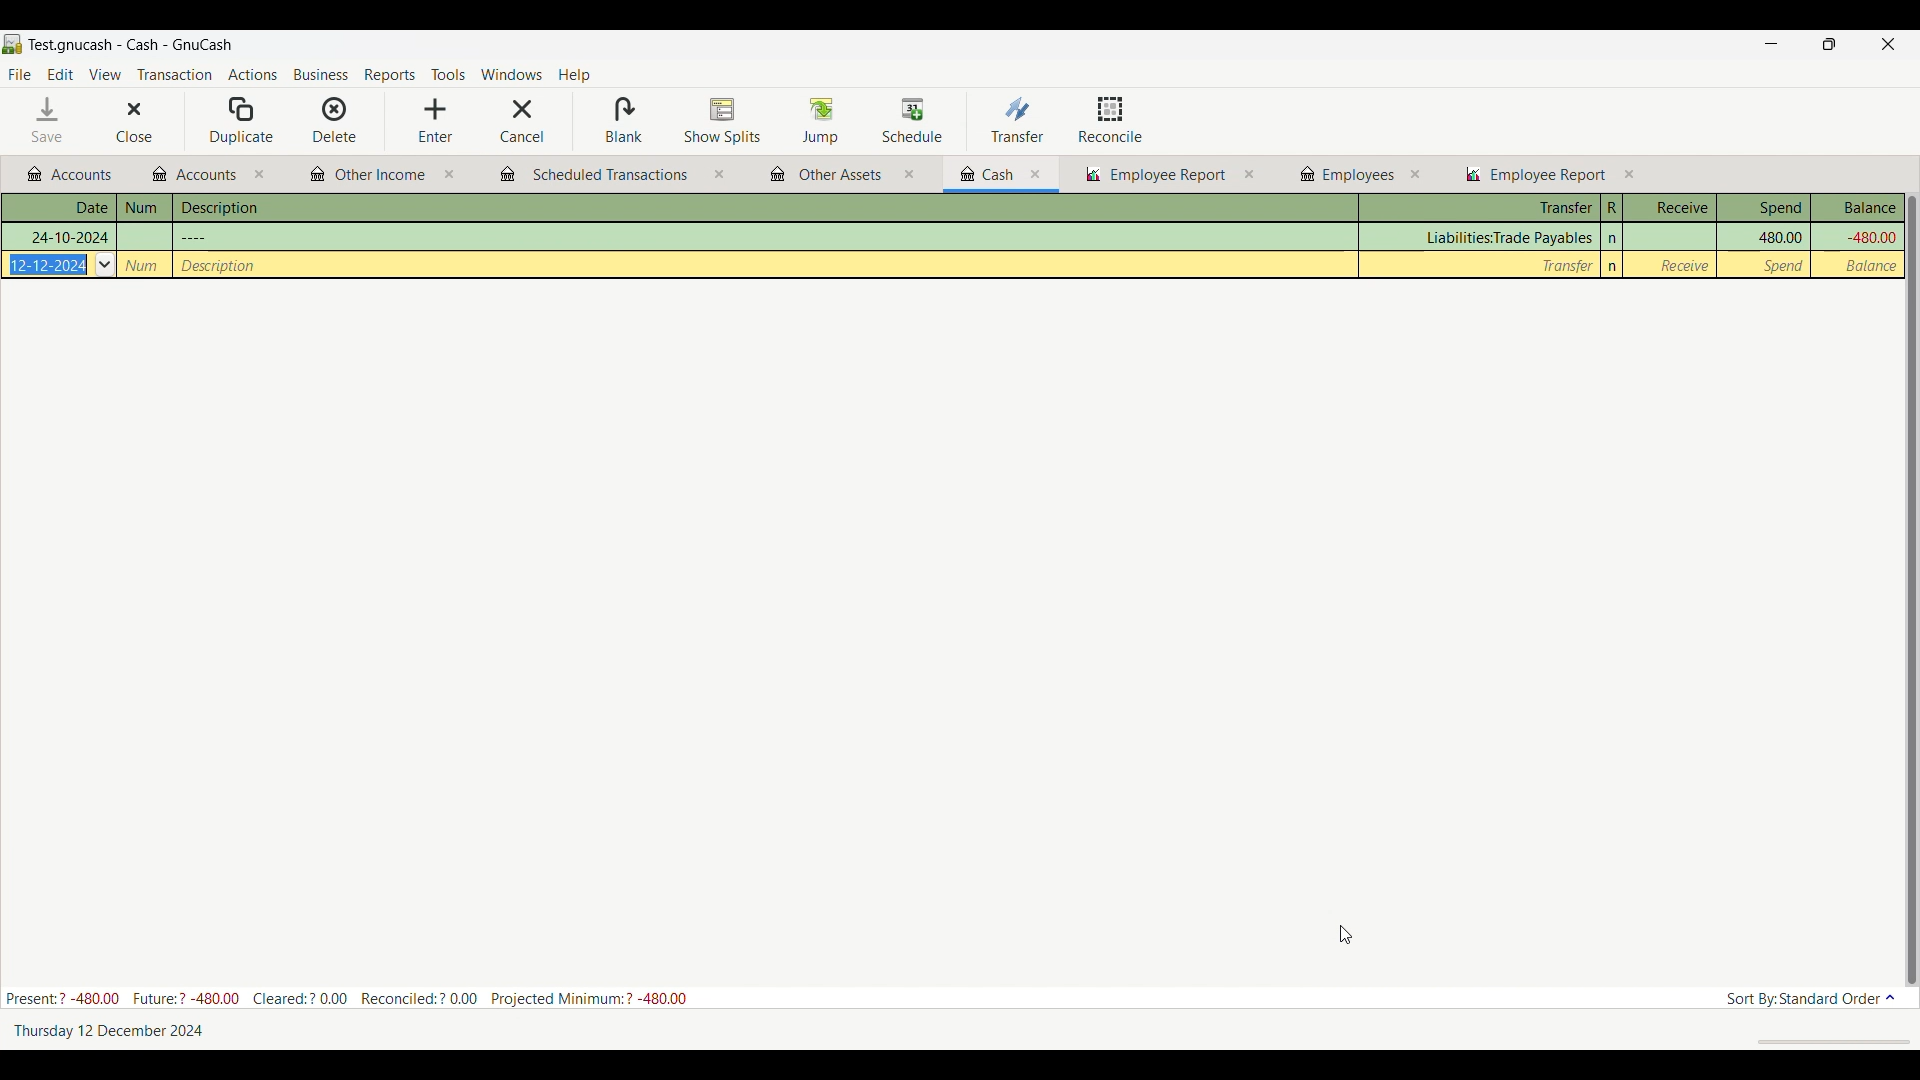 The width and height of the screenshot is (1920, 1080). What do you see at coordinates (68, 237) in the screenshot?
I see `` at bounding box center [68, 237].